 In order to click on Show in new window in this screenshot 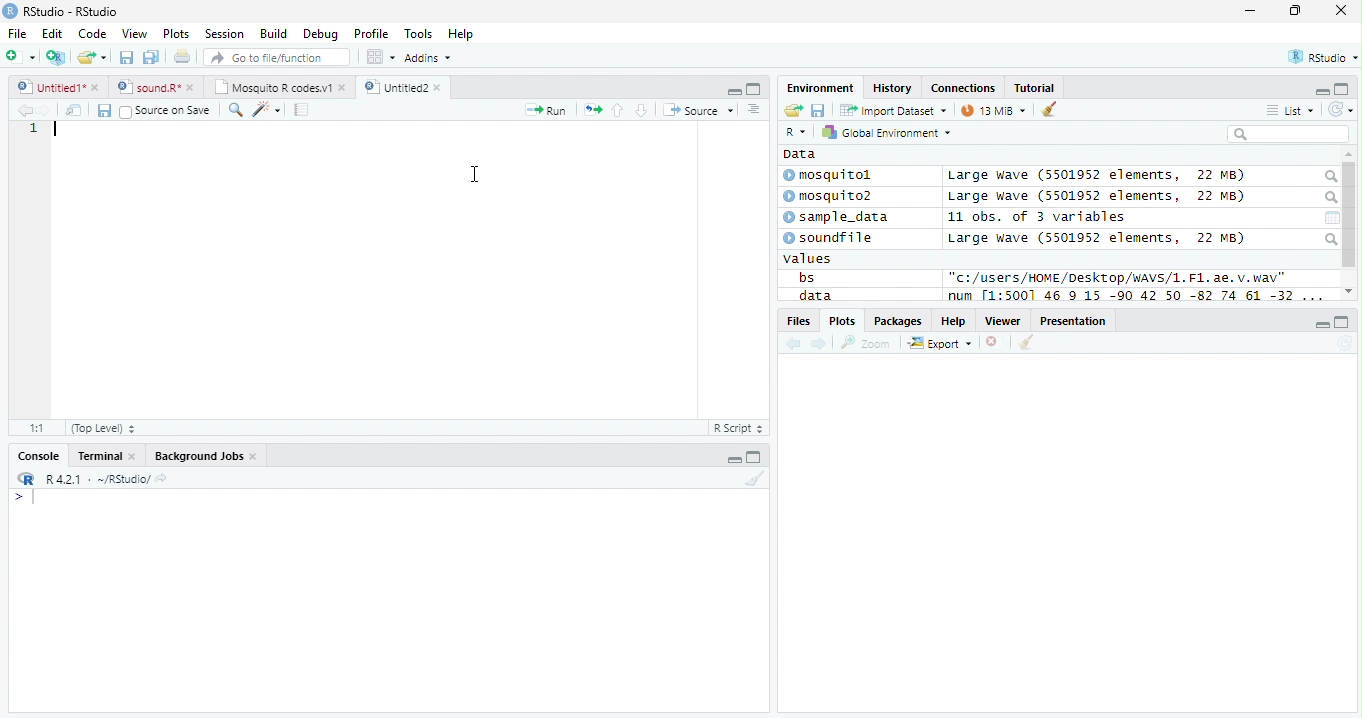, I will do `click(74, 111)`.